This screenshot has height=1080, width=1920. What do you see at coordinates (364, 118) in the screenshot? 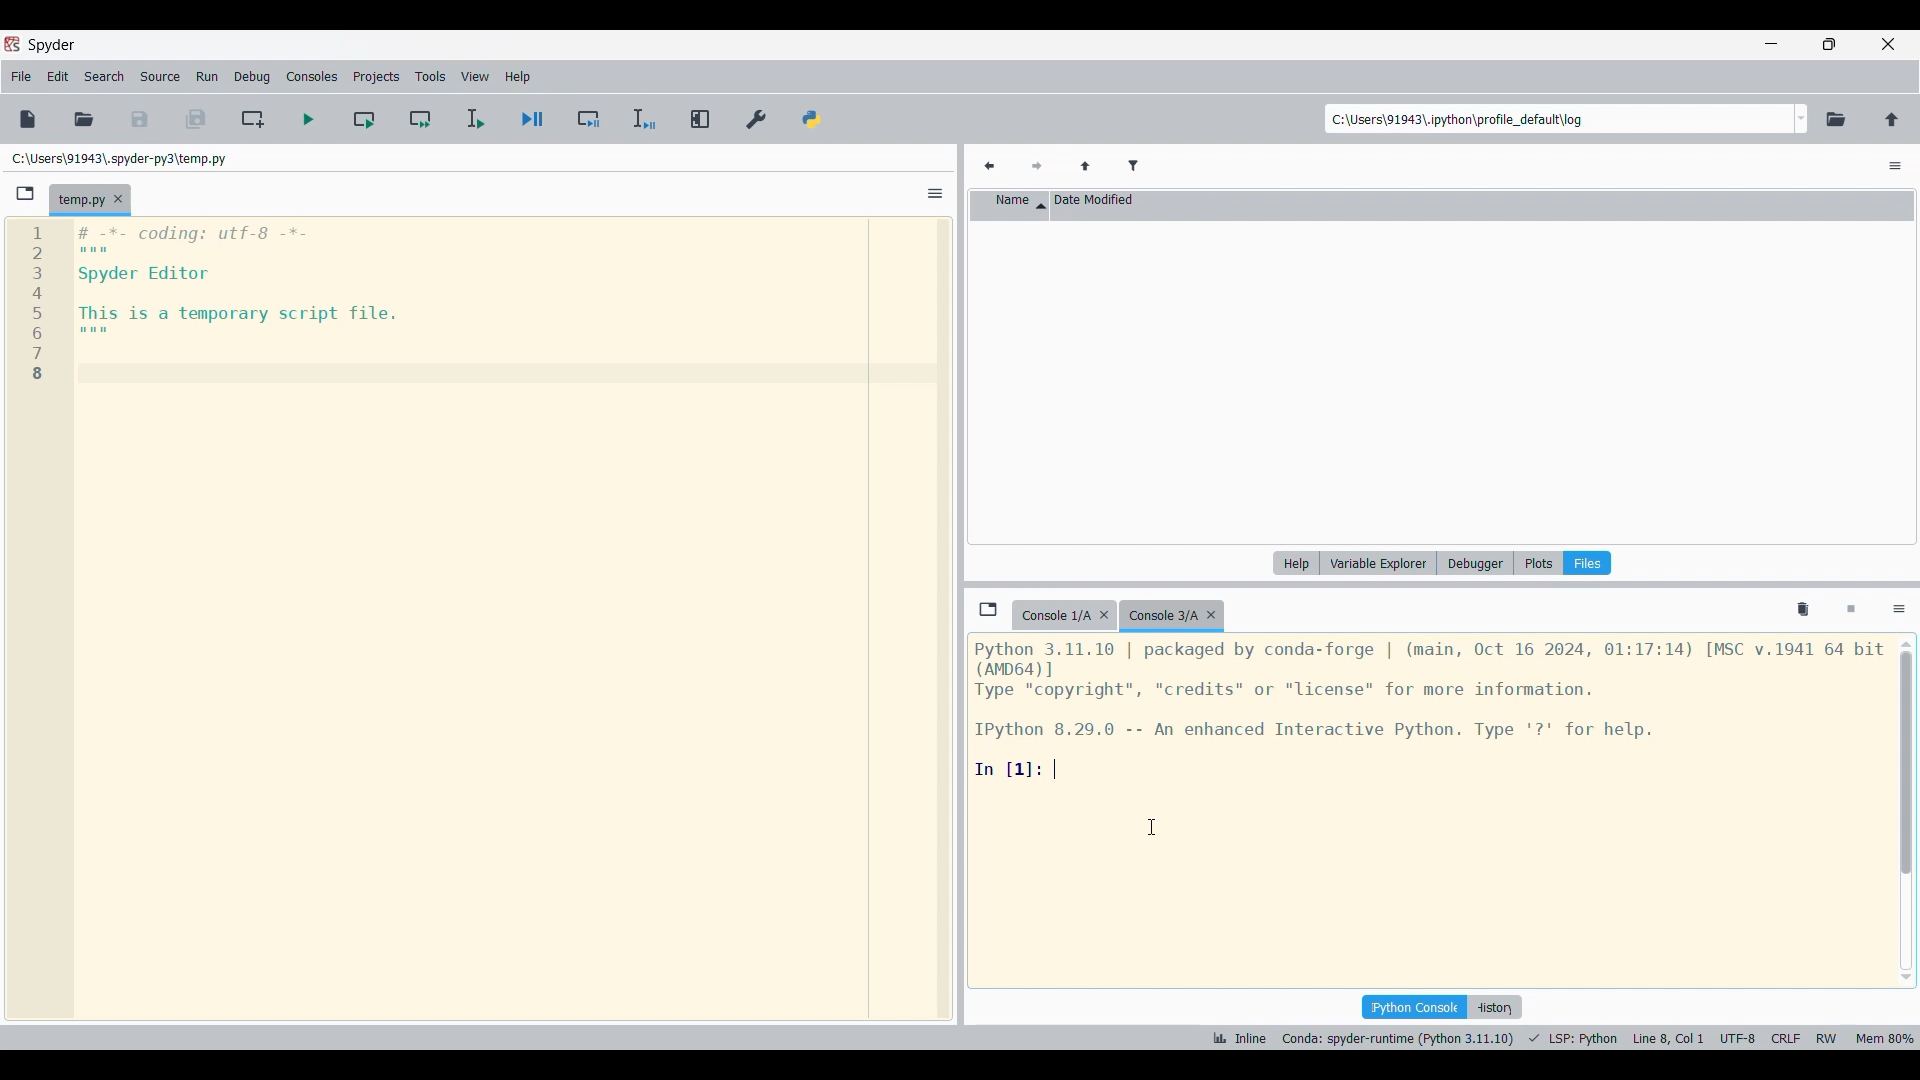
I see `Run current cell` at bounding box center [364, 118].